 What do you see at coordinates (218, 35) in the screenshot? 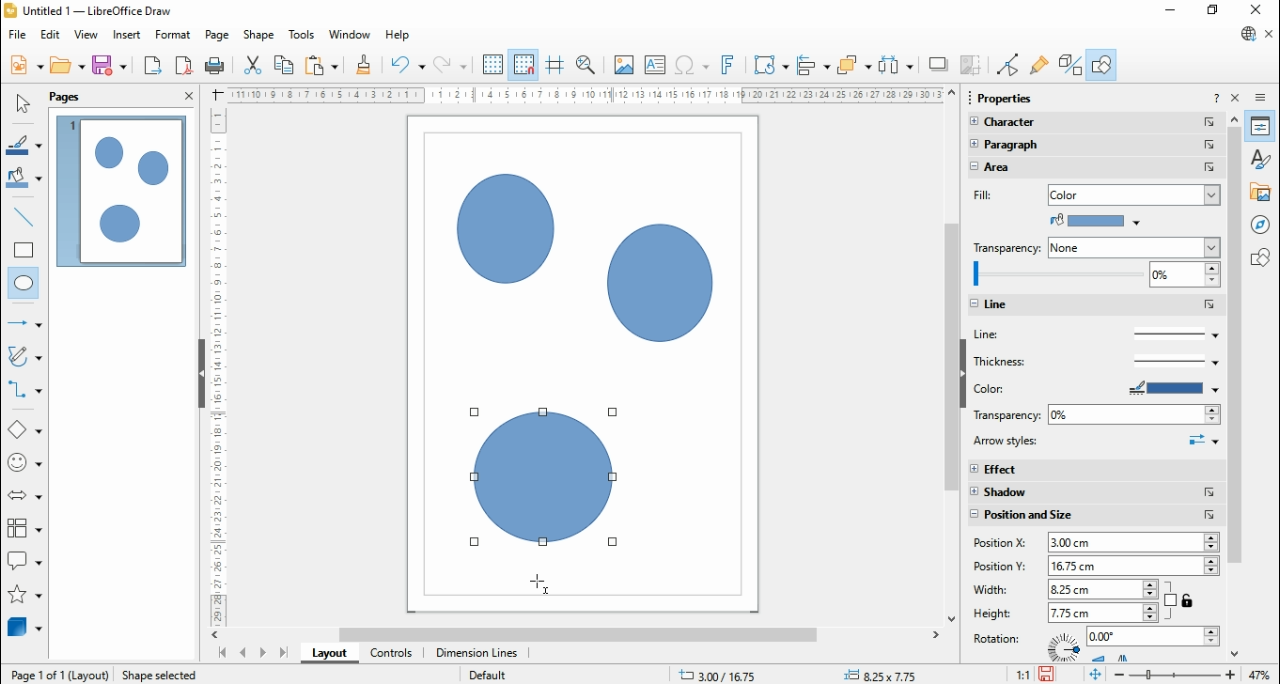
I see `page` at bounding box center [218, 35].